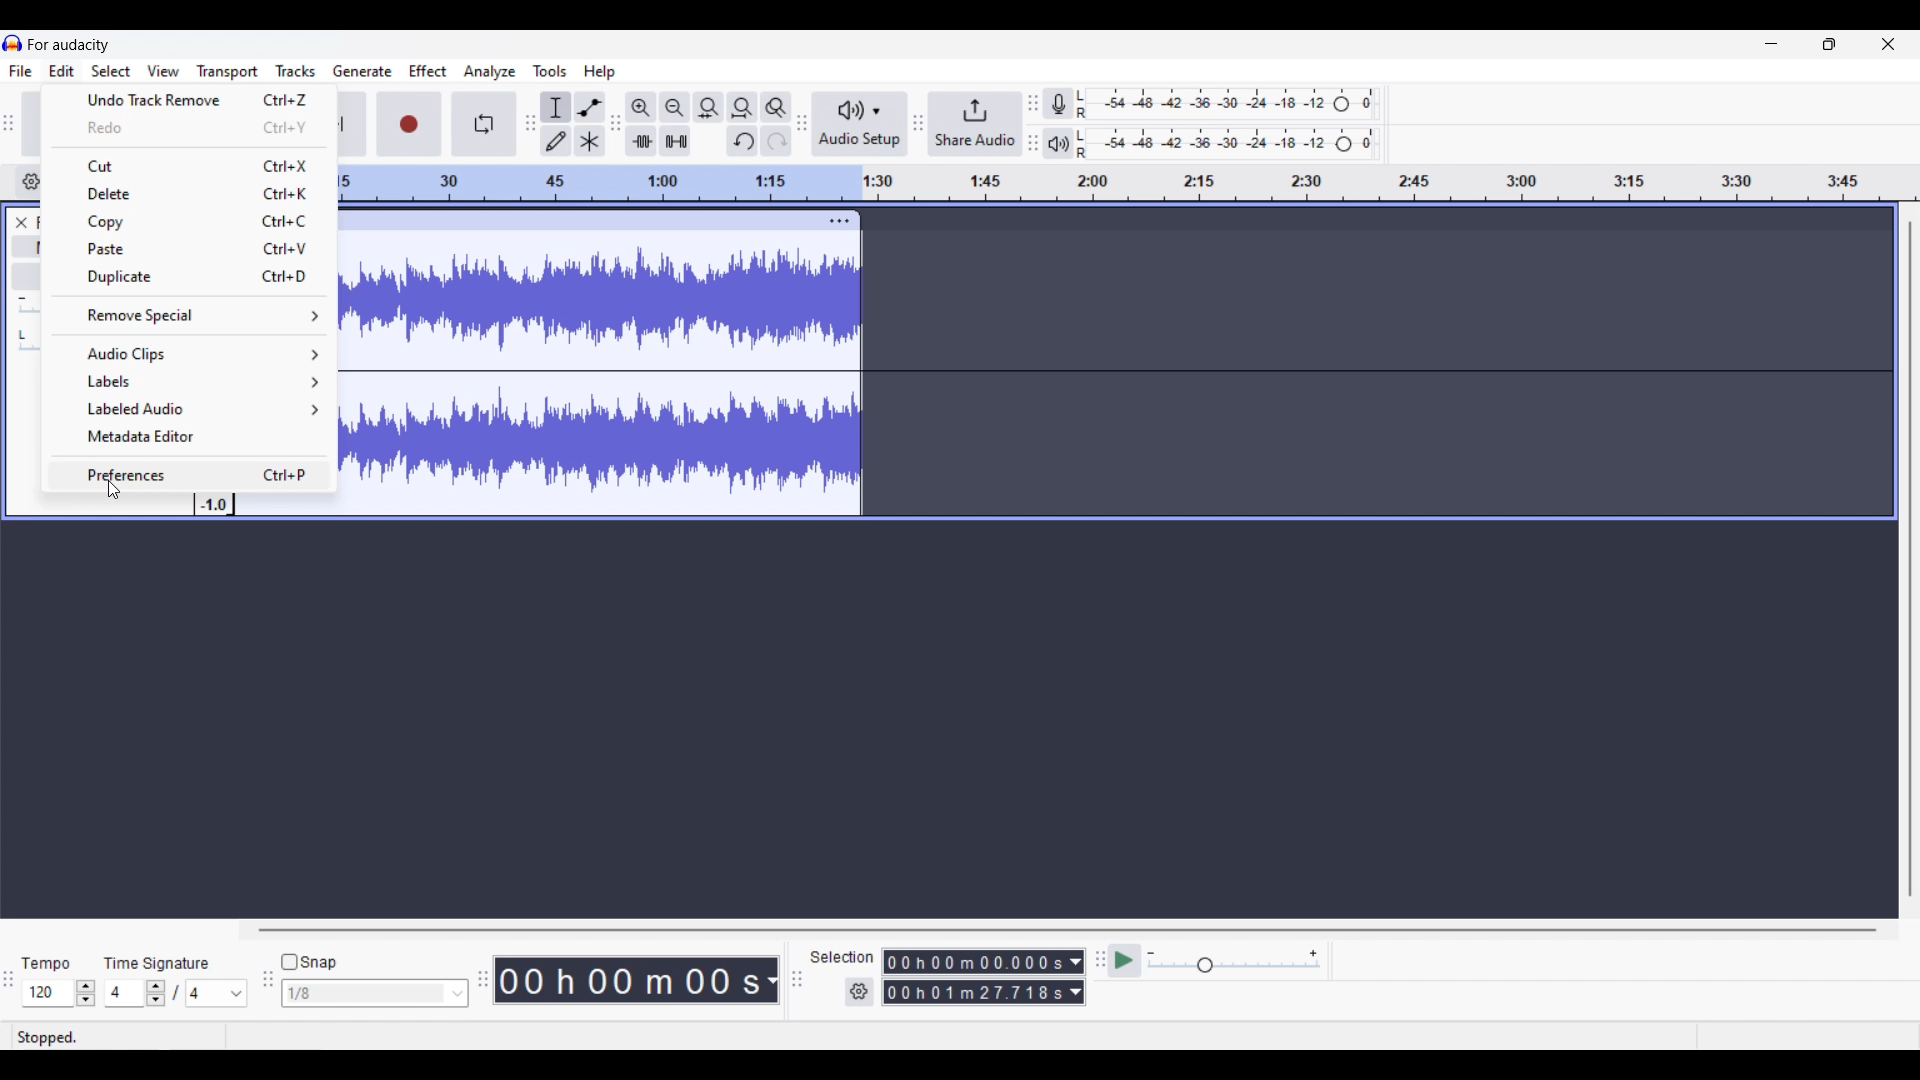 The width and height of the screenshot is (1920, 1080). I want to click on Playback meter, so click(1059, 143).